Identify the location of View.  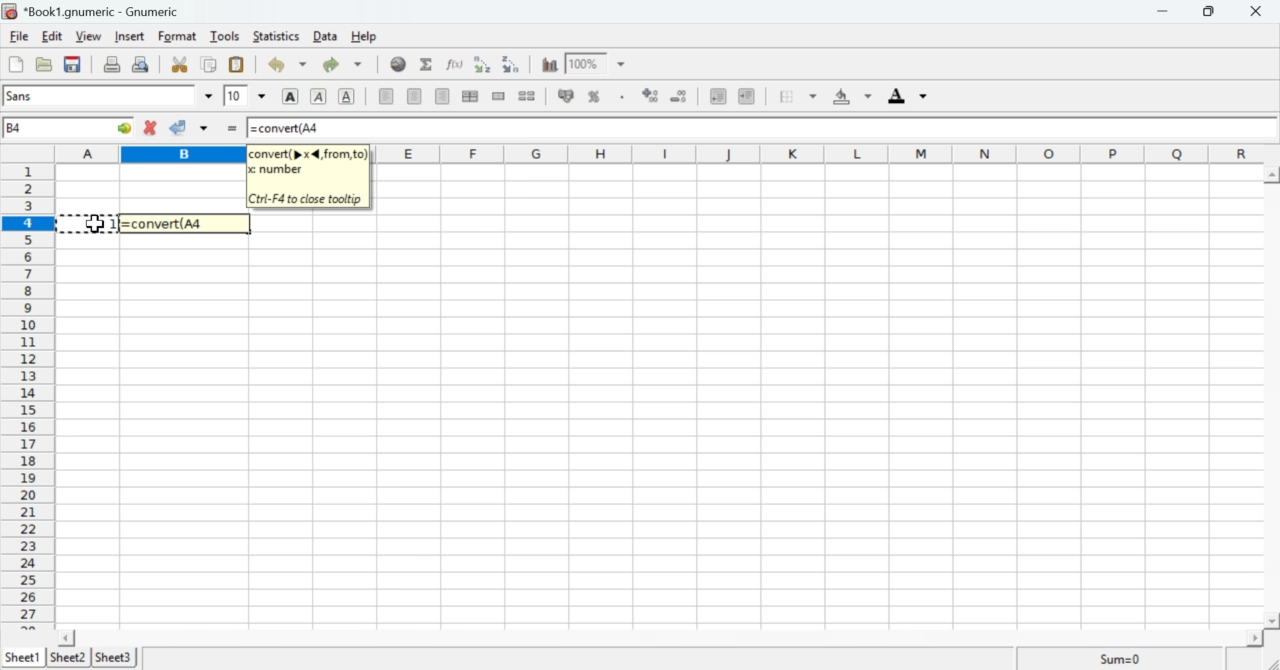
(92, 36).